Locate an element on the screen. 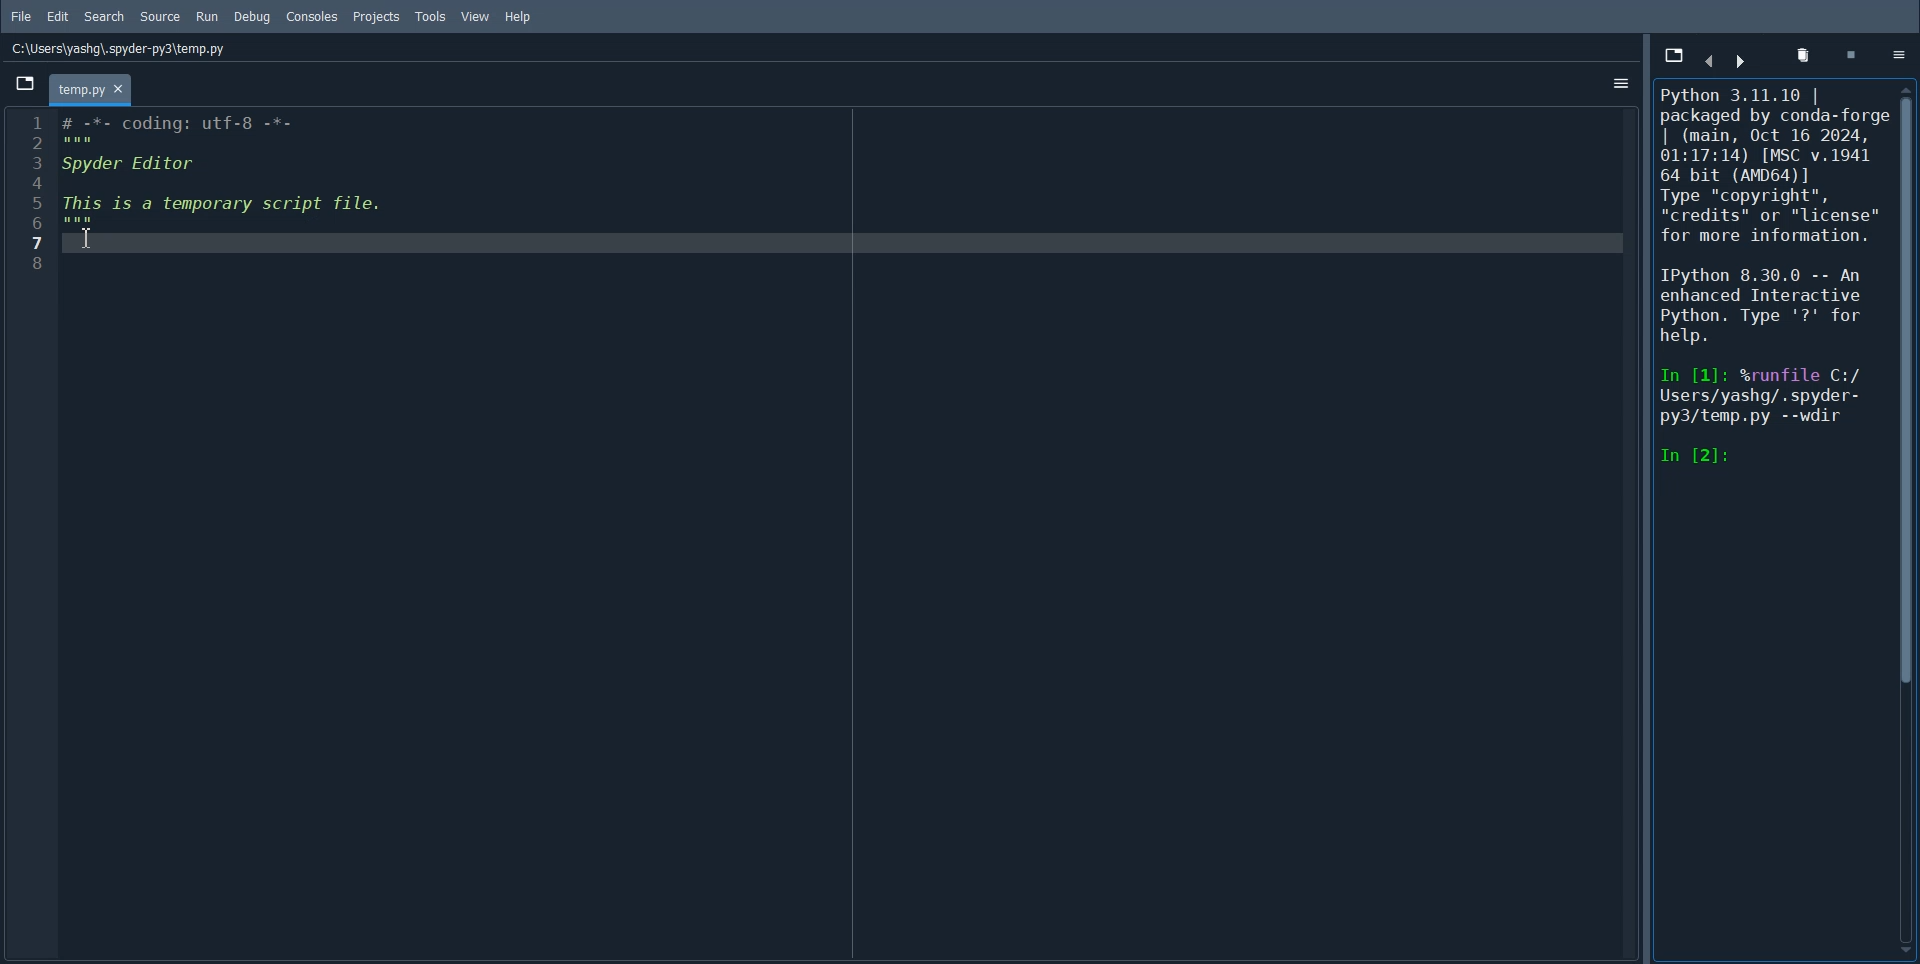  File is located at coordinates (21, 17).